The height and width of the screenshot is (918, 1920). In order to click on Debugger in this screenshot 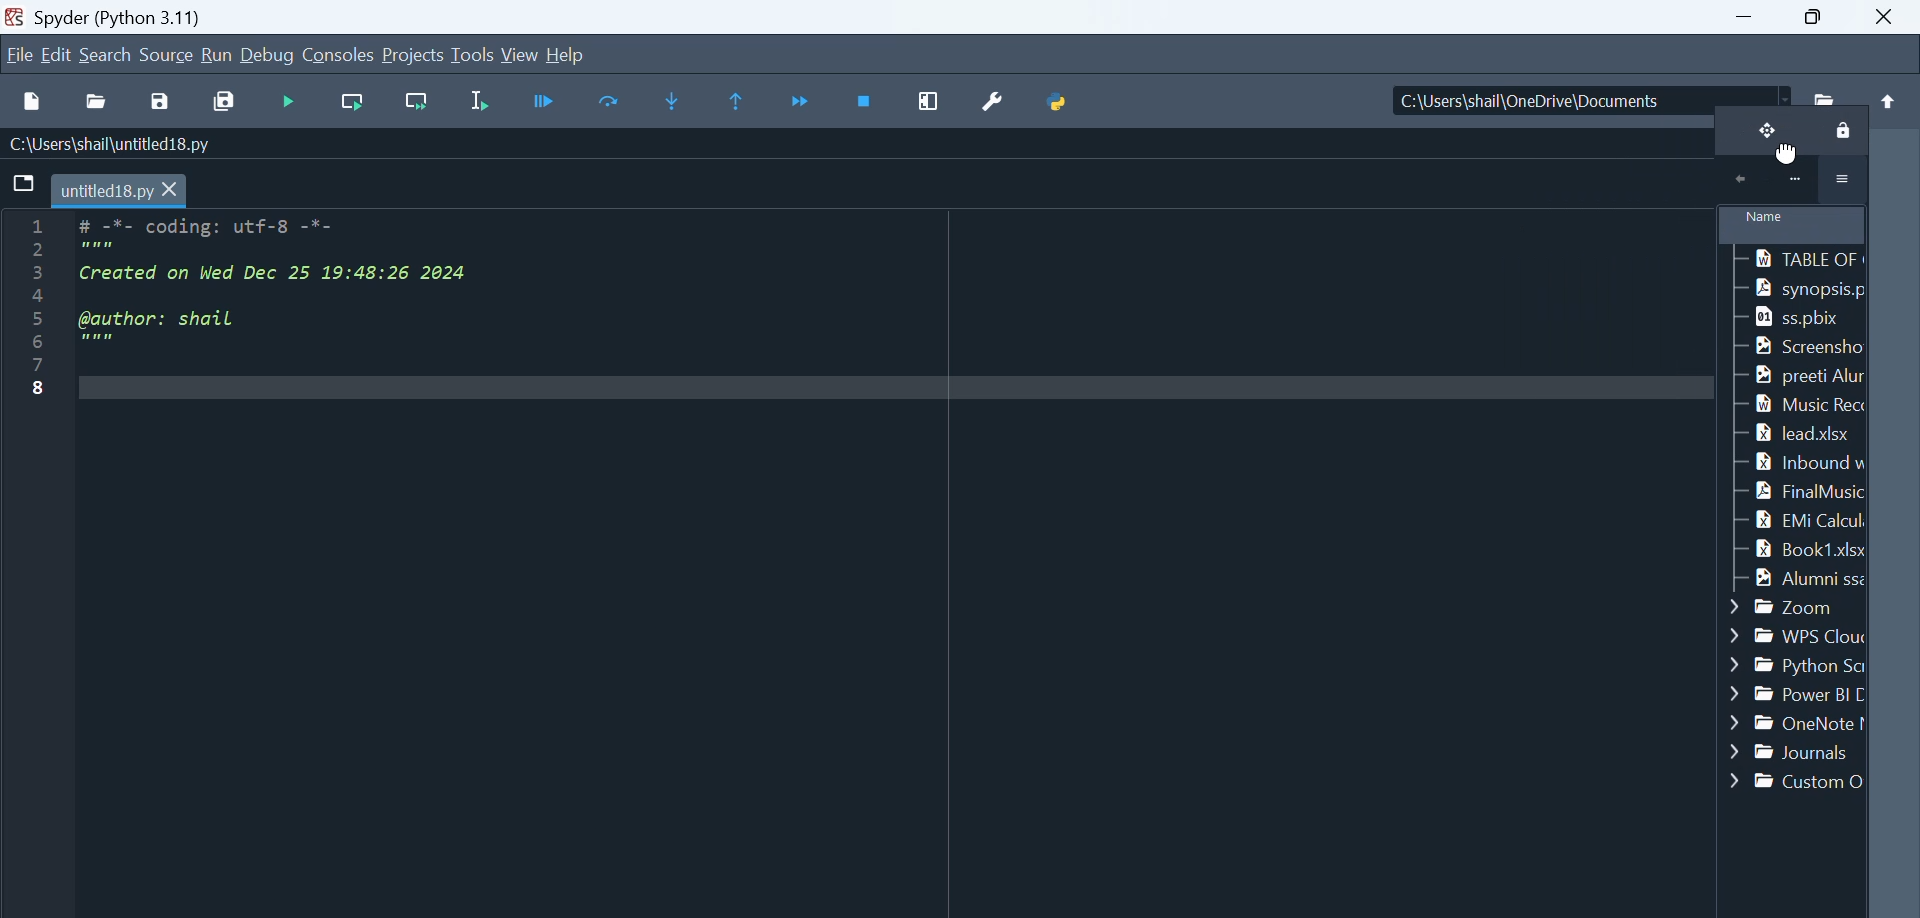, I will do `click(548, 101)`.